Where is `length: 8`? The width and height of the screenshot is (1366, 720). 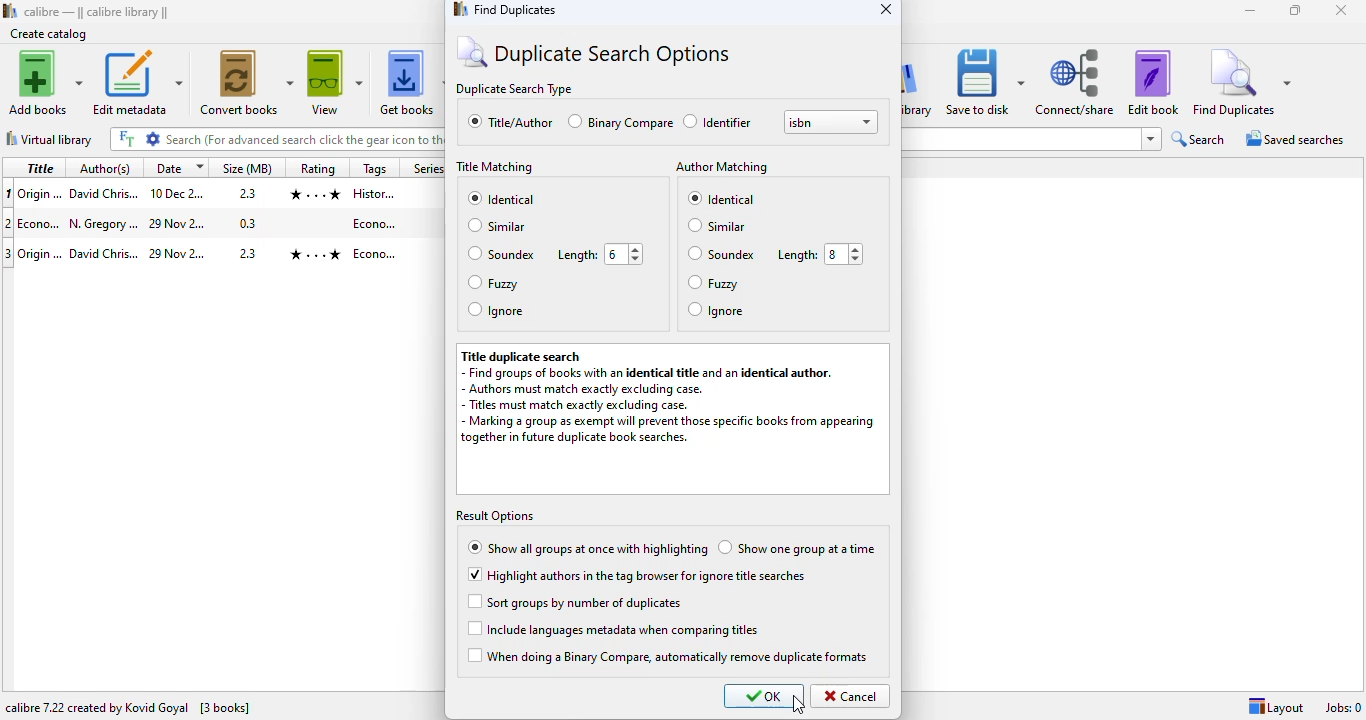 length: 8 is located at coordinates (817, 254).